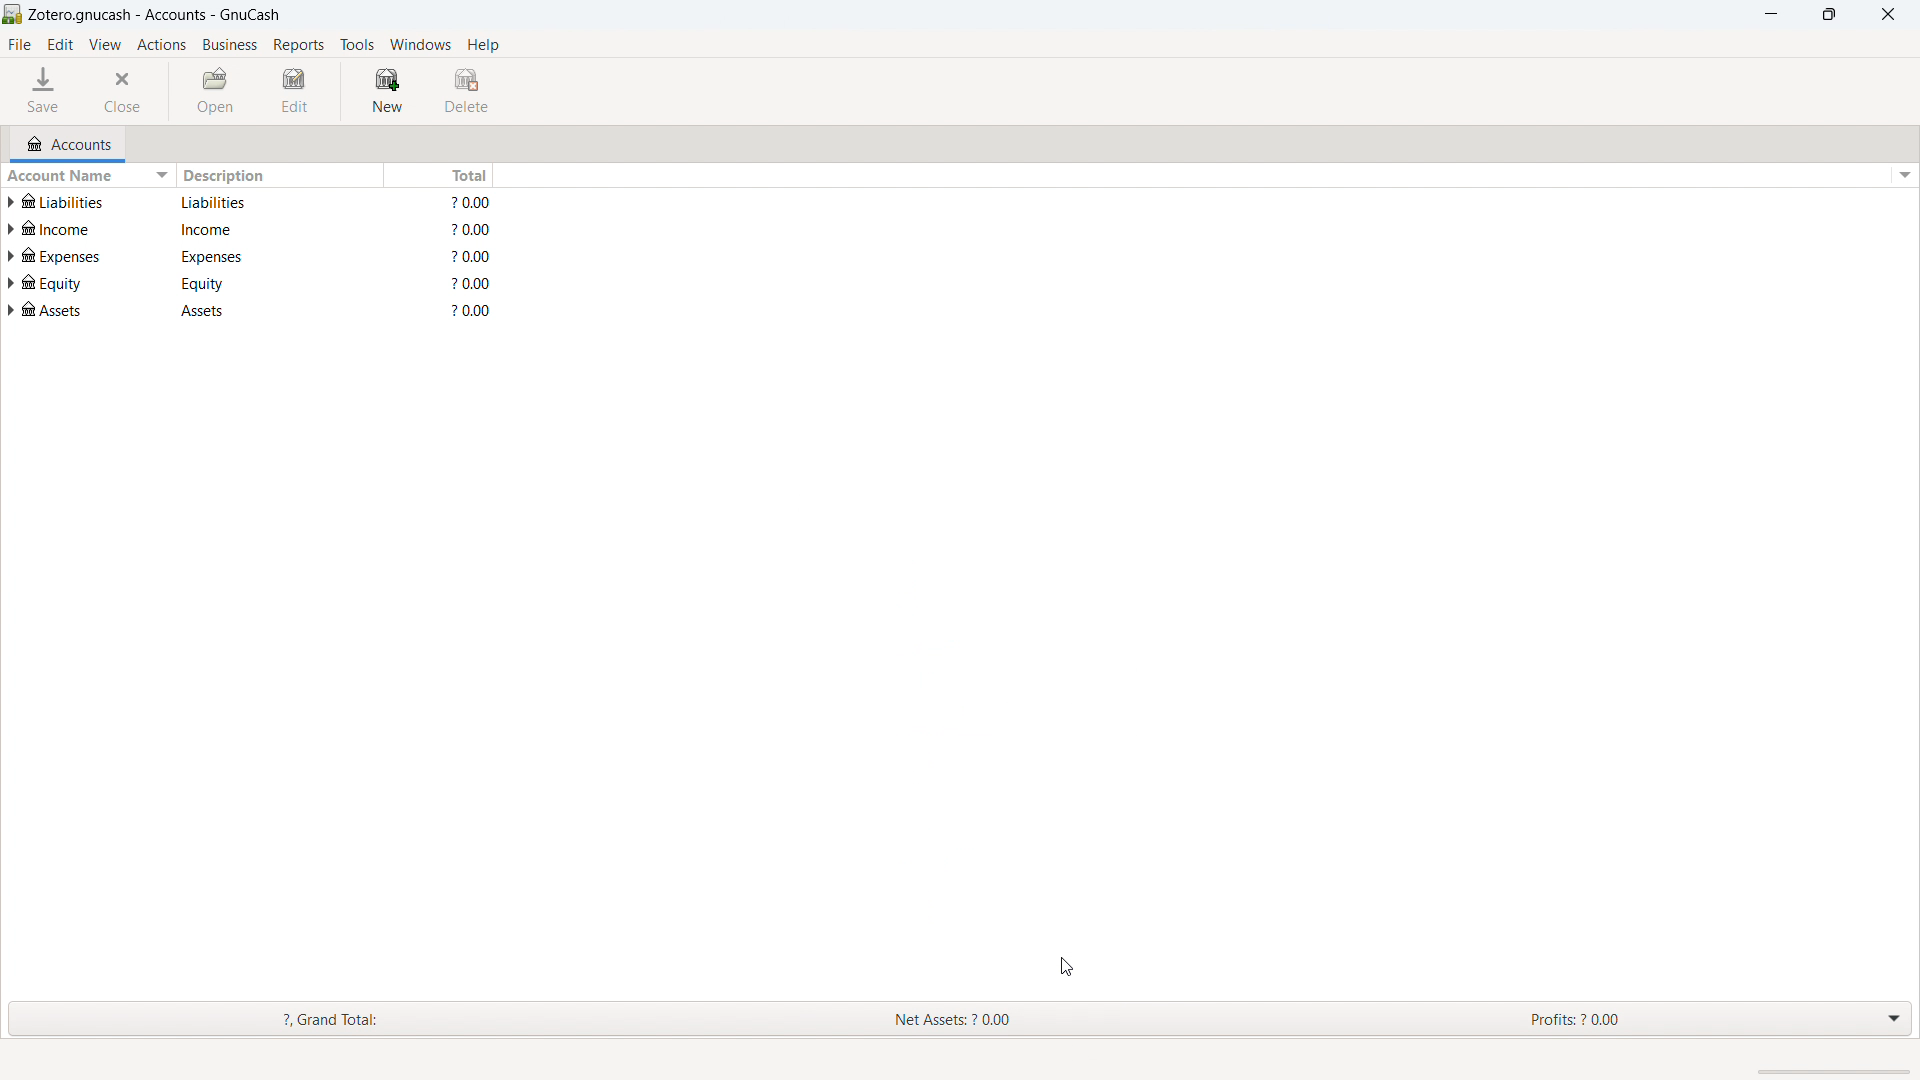  I want to click on windows, so click(421, 45).